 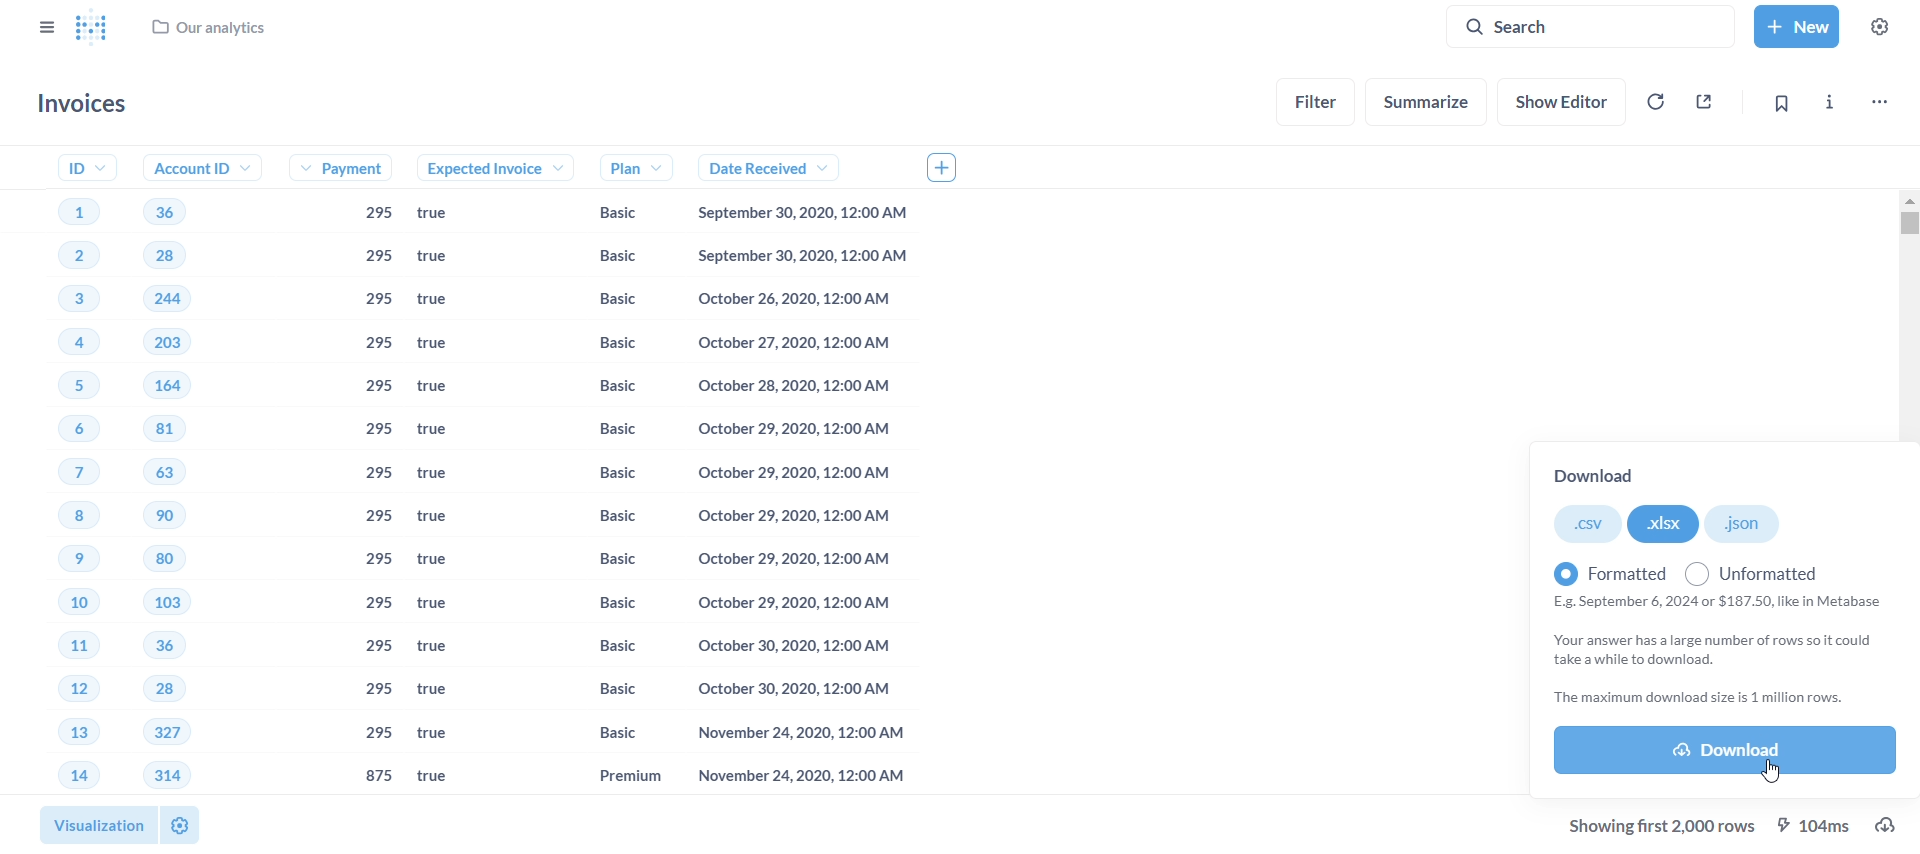 What do you see at coordinates (171, 429) in the screenshot?
I see `81` at bounding box center [171, 429].